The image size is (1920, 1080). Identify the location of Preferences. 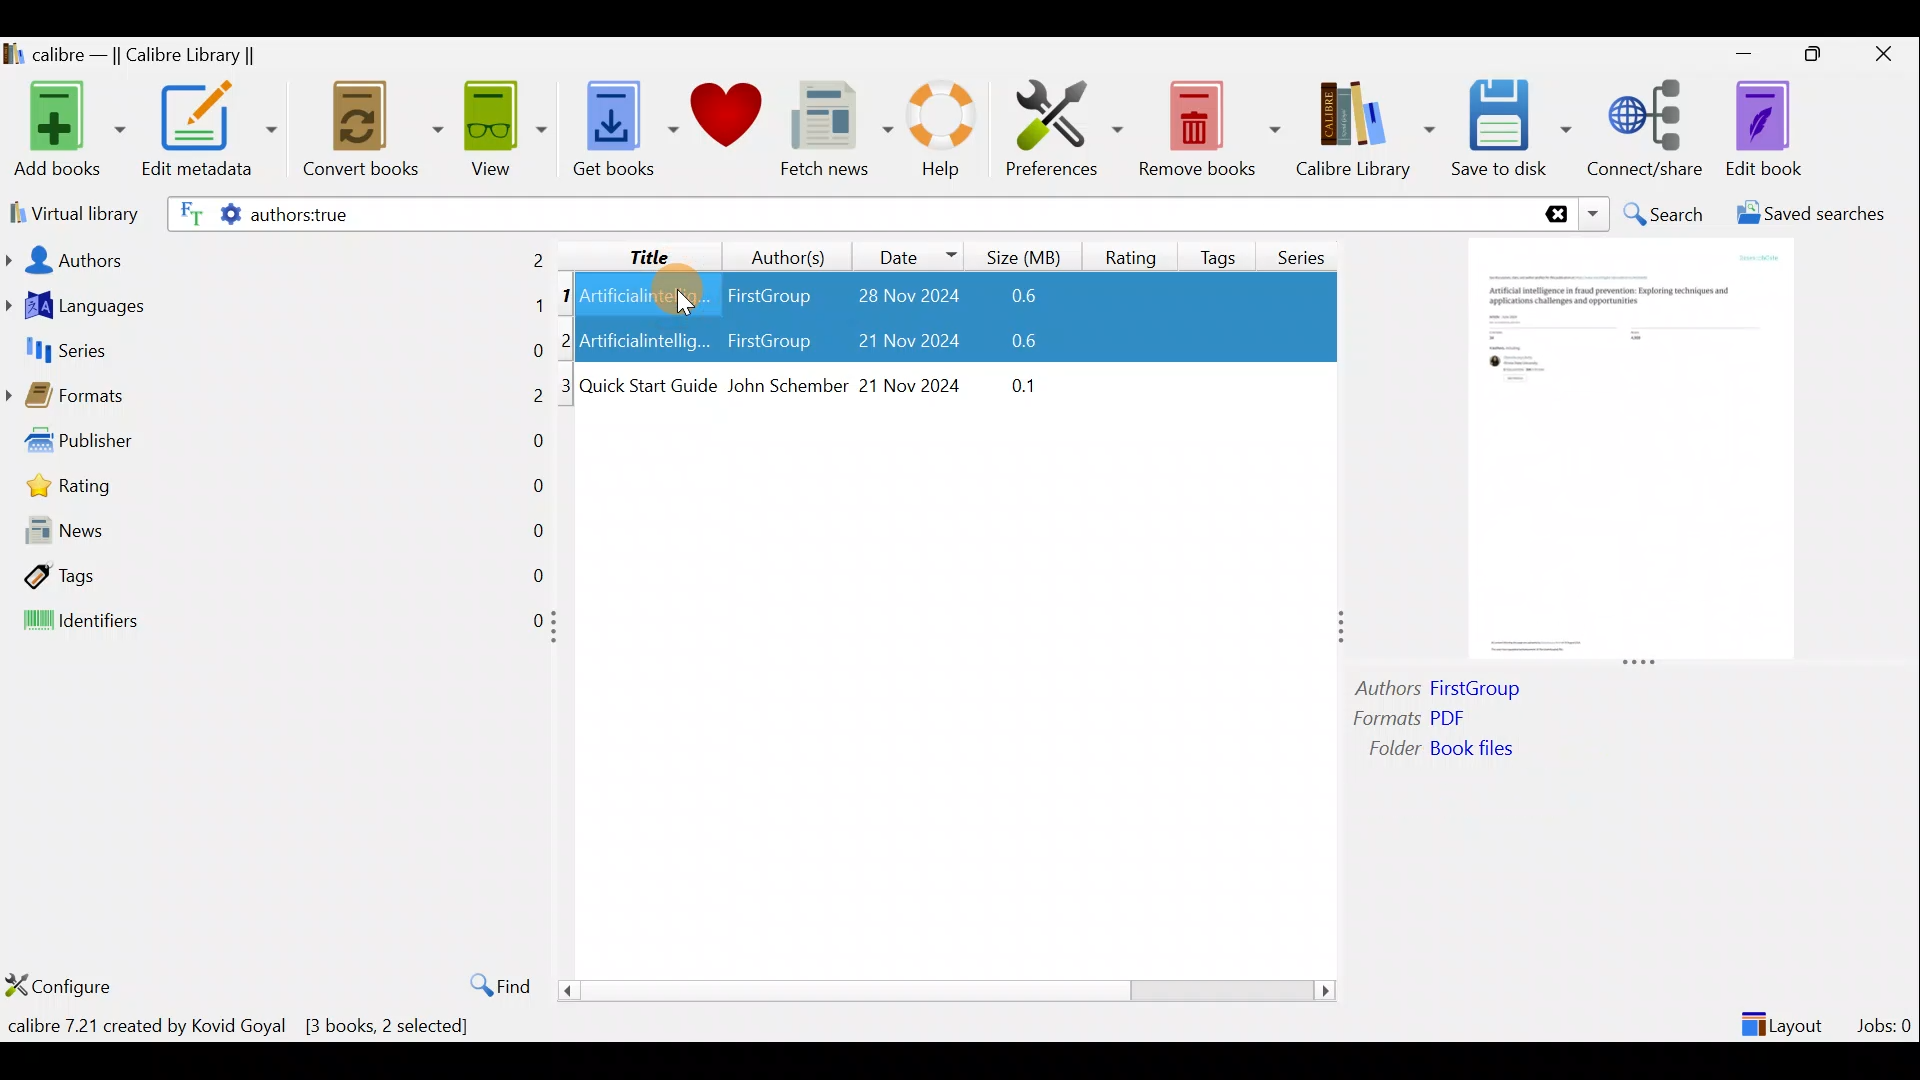
(1064, 127).